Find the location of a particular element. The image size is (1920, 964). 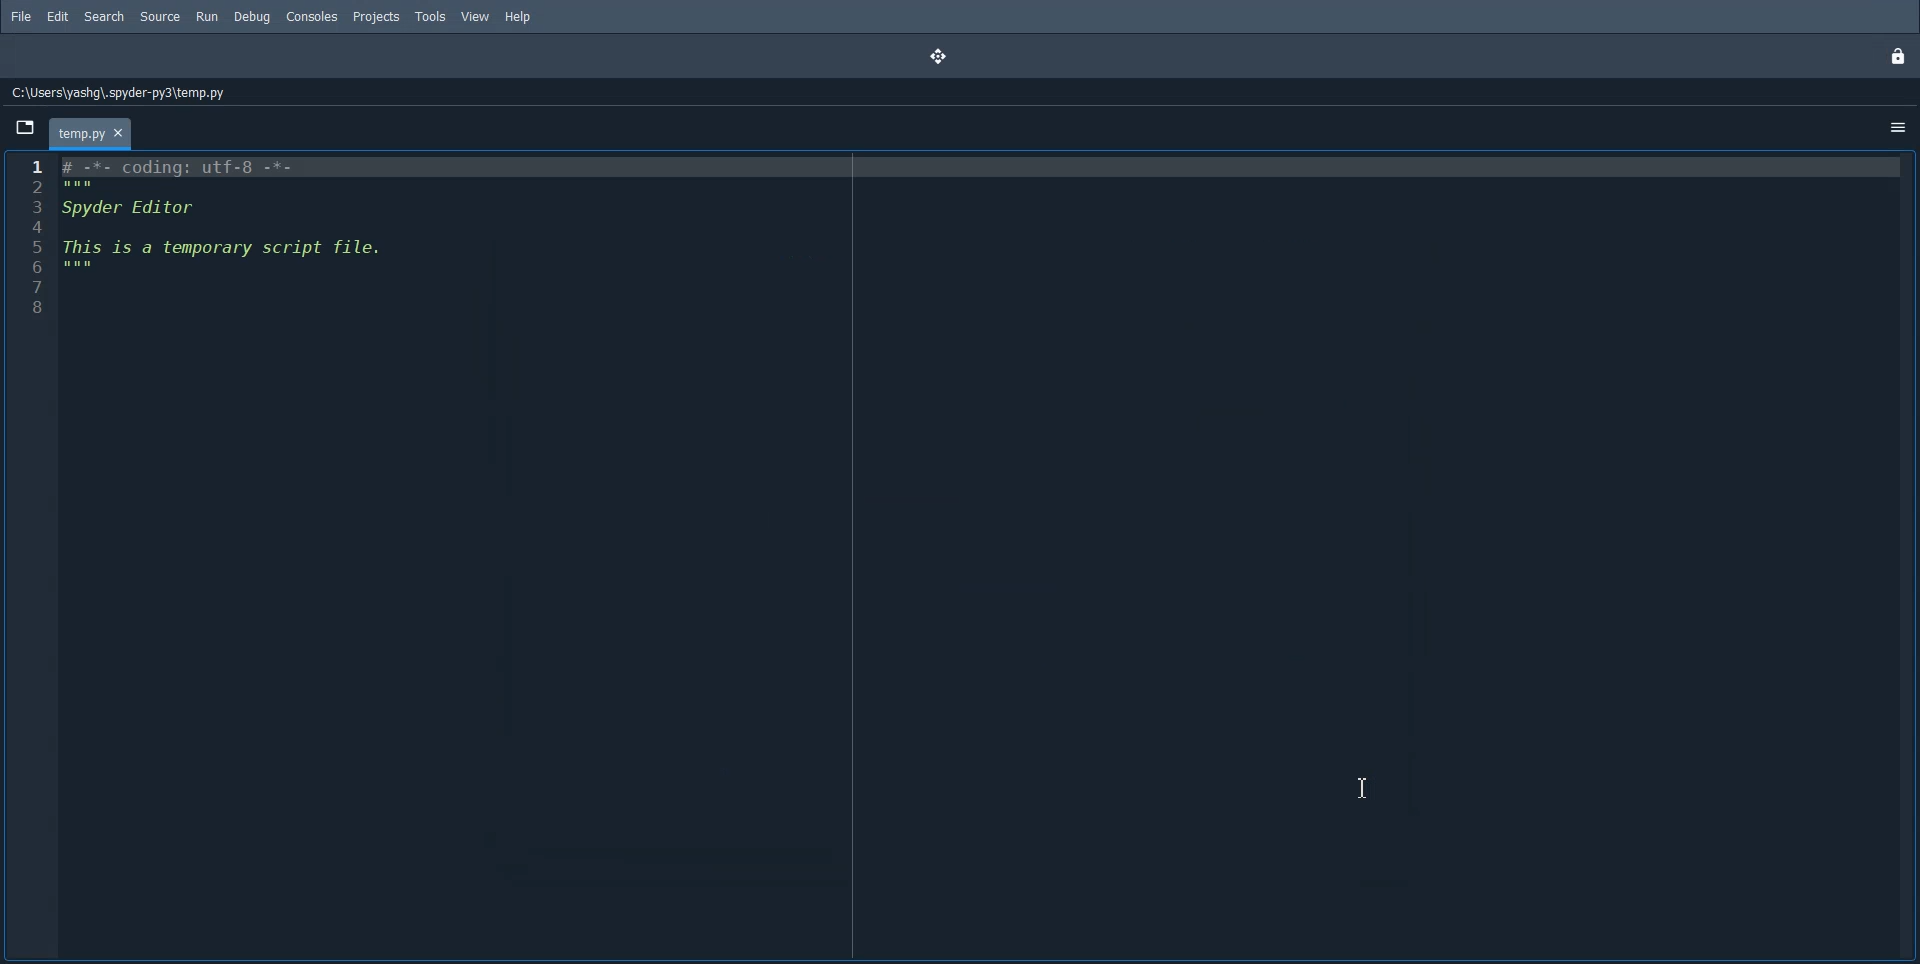

Drag and drop pane is located at coordinates (940, 57).